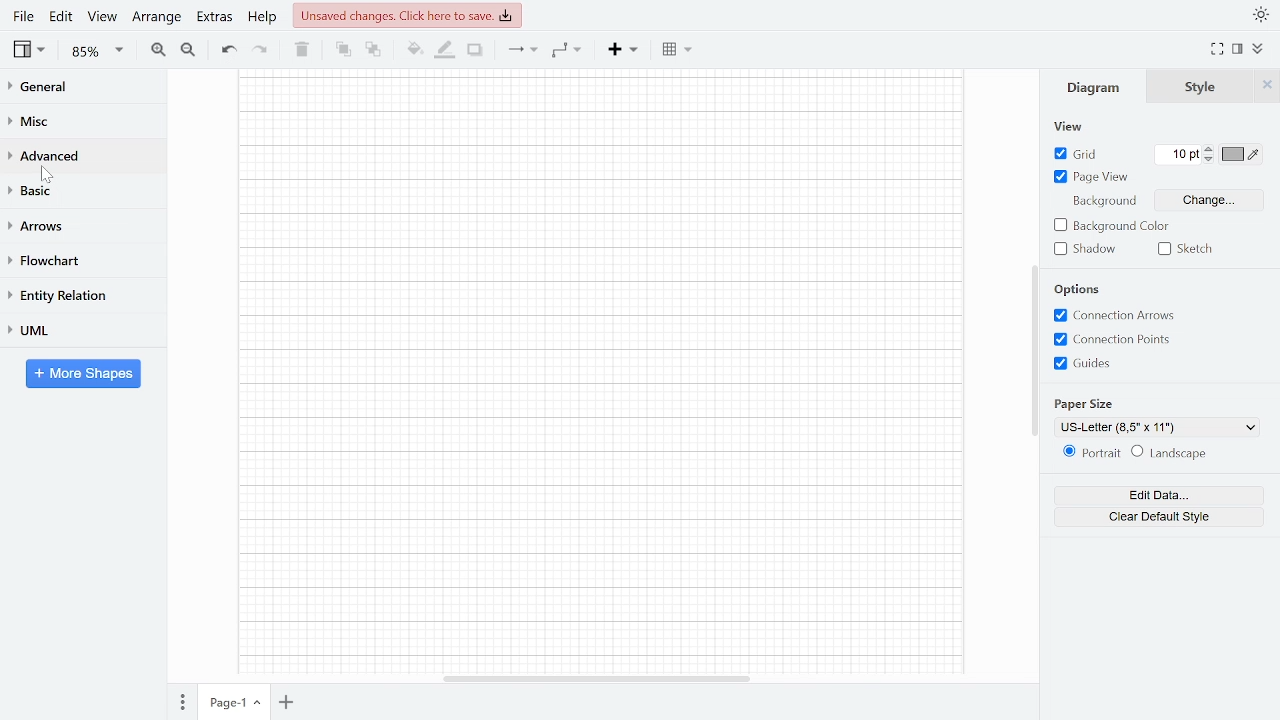  I want to click on Grid, so click(1075, 156).